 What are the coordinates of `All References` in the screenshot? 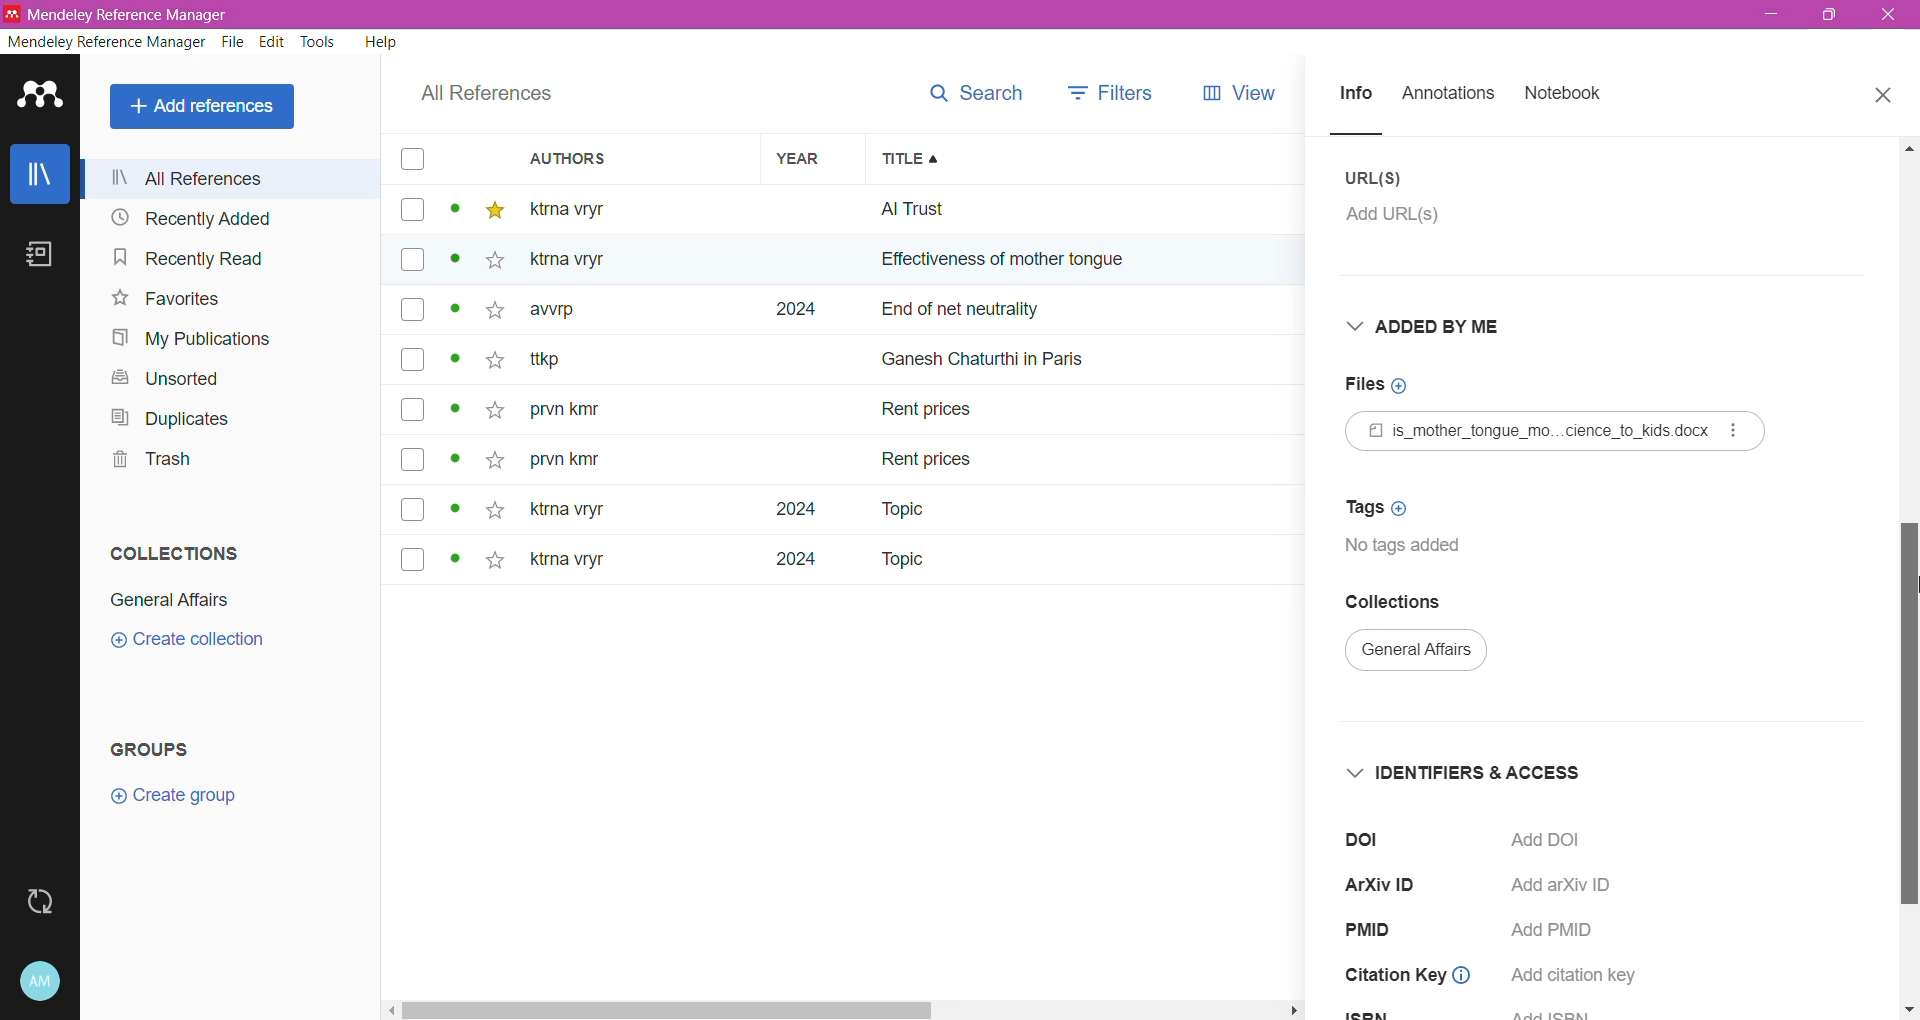 It's located at (232, 178).